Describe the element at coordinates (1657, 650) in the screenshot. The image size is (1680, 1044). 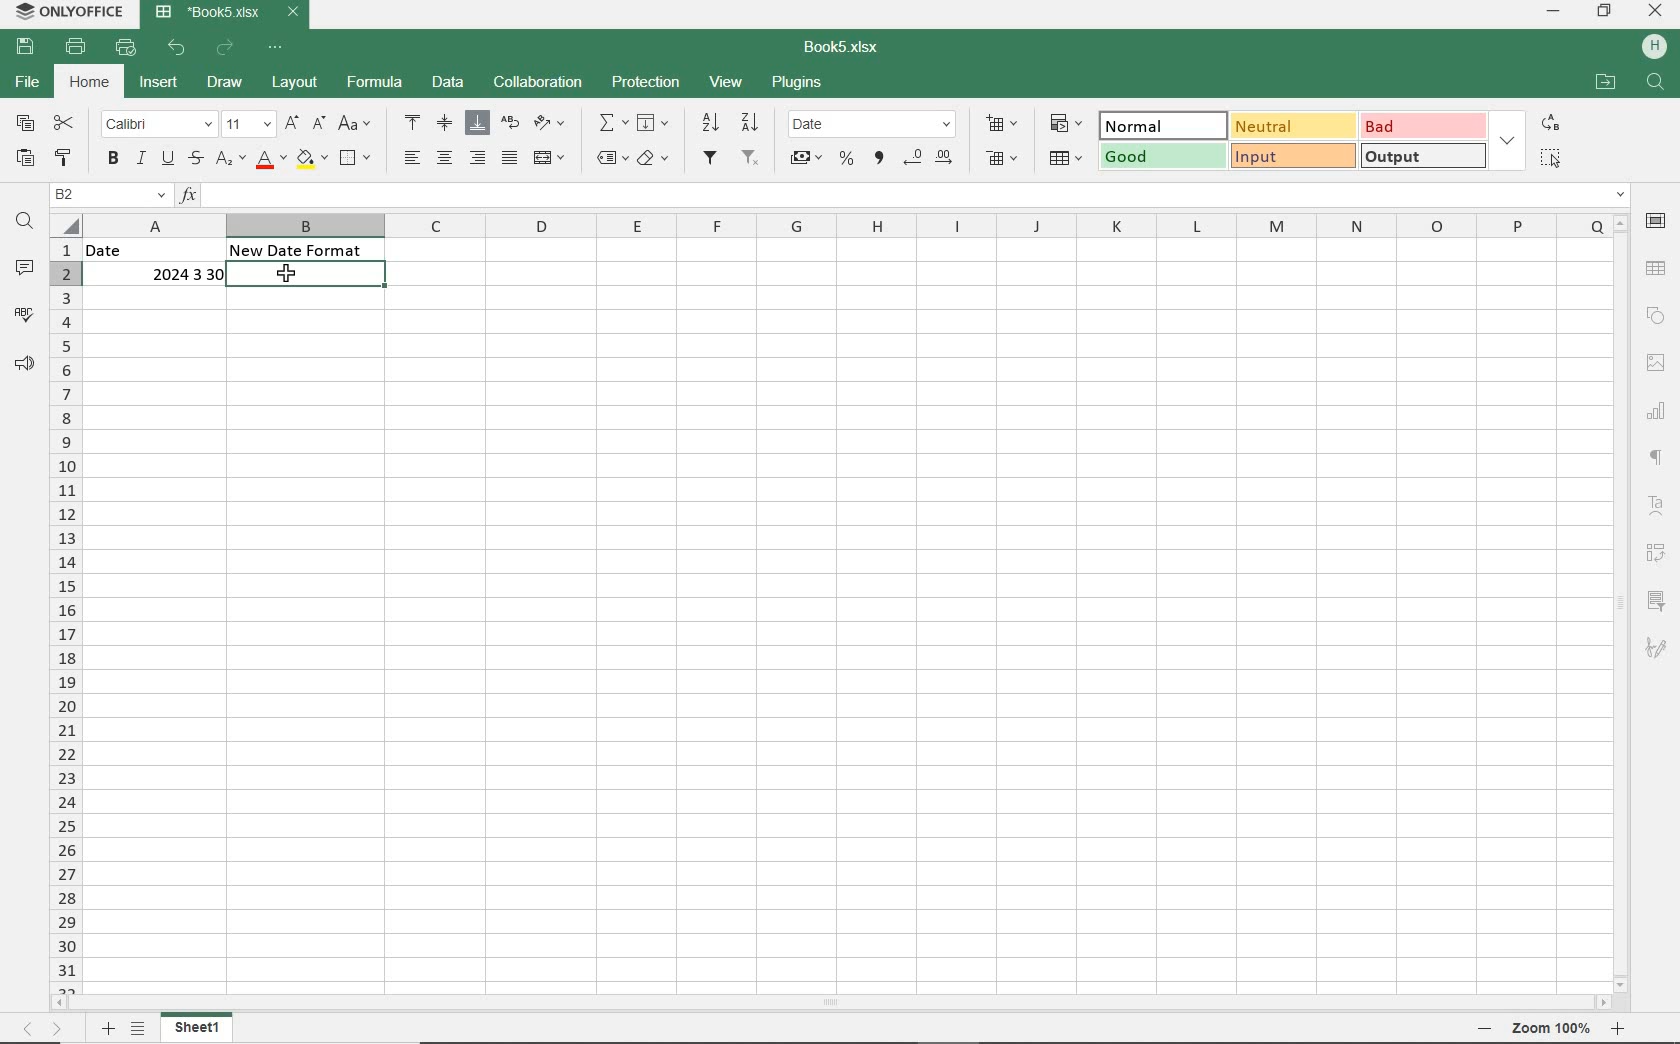
I see `SIGNATURE` at that location.